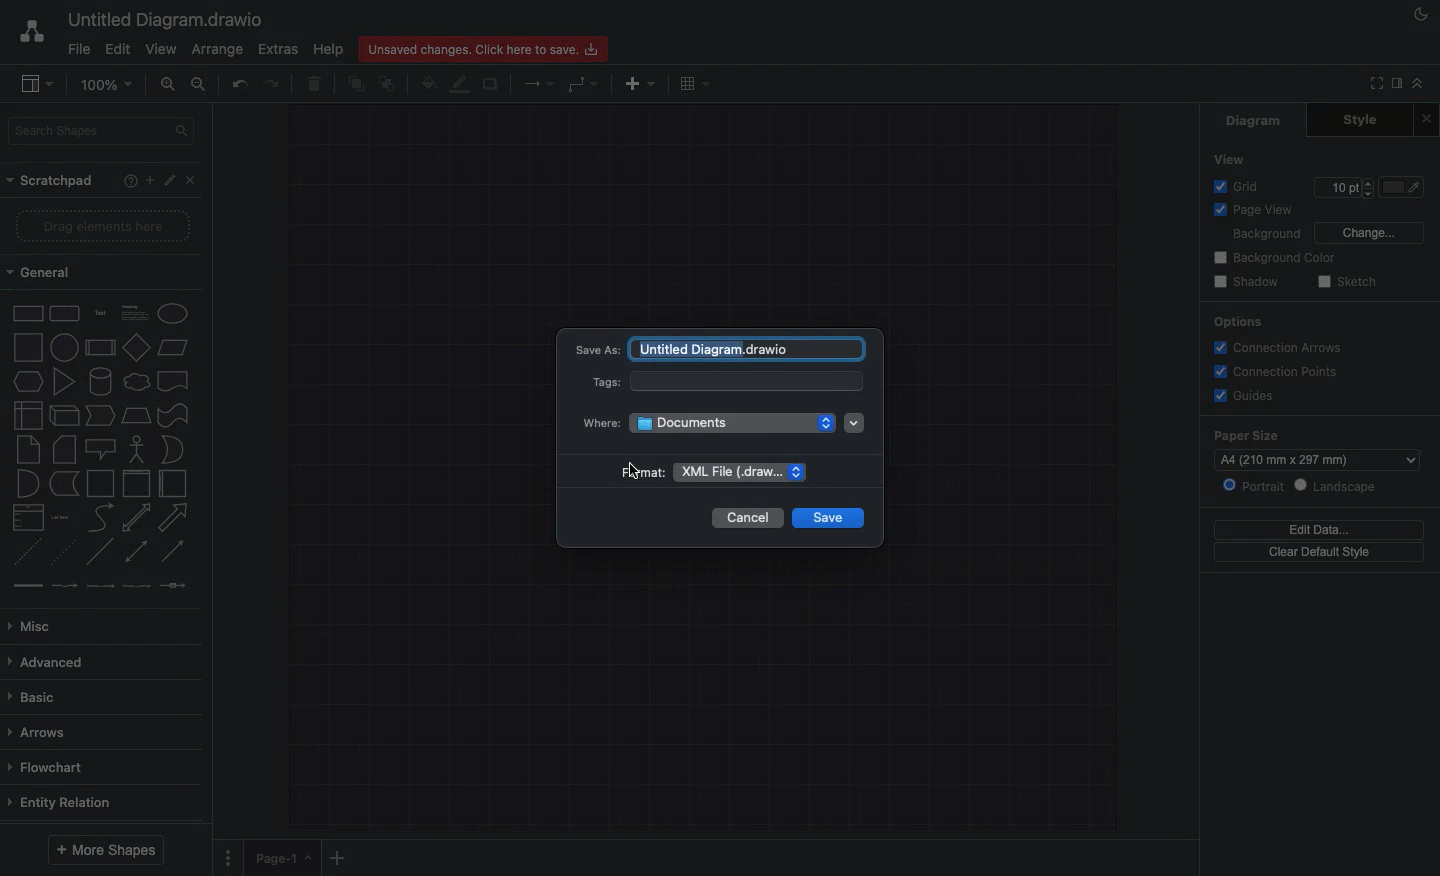 The height and width of the screenshot is (876, 1440). I want to click on Fullscreen, so click(1373, 85).